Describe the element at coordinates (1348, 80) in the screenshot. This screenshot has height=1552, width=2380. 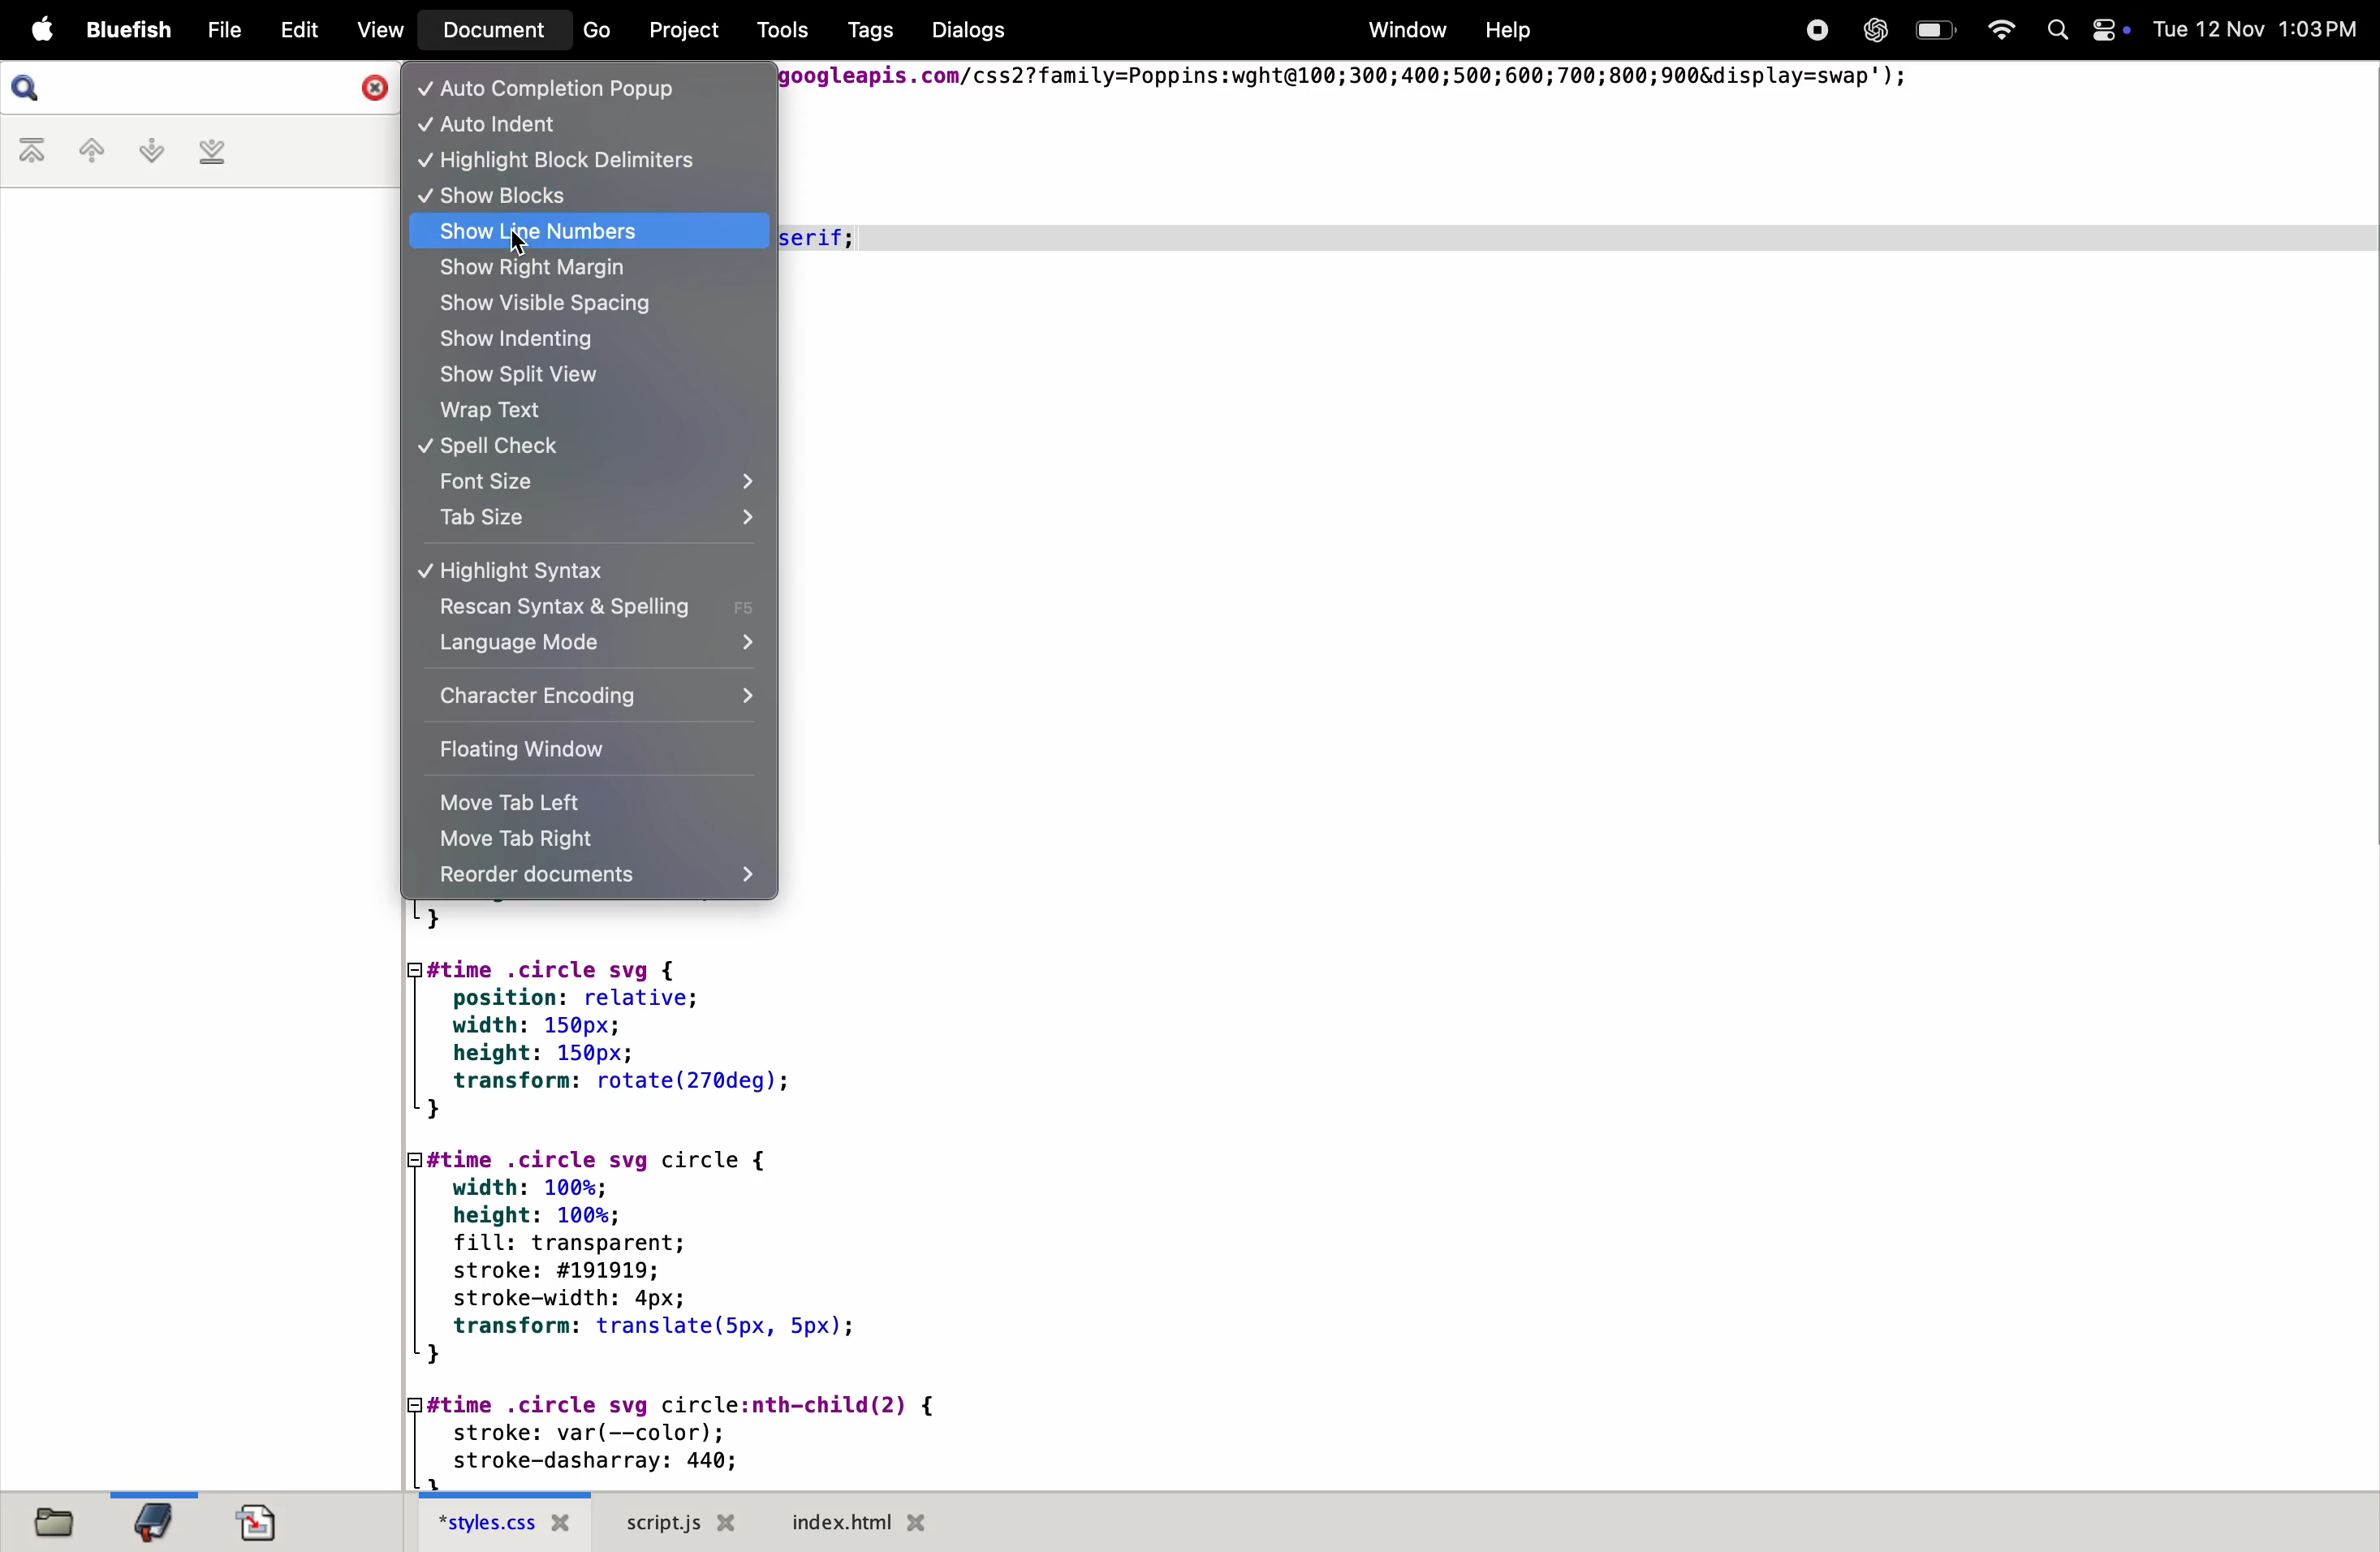
I see `googleapis.com/css2?family=Poppins:wght@100;300;400;500;600;700;800;900&display=swap"');` at that location.